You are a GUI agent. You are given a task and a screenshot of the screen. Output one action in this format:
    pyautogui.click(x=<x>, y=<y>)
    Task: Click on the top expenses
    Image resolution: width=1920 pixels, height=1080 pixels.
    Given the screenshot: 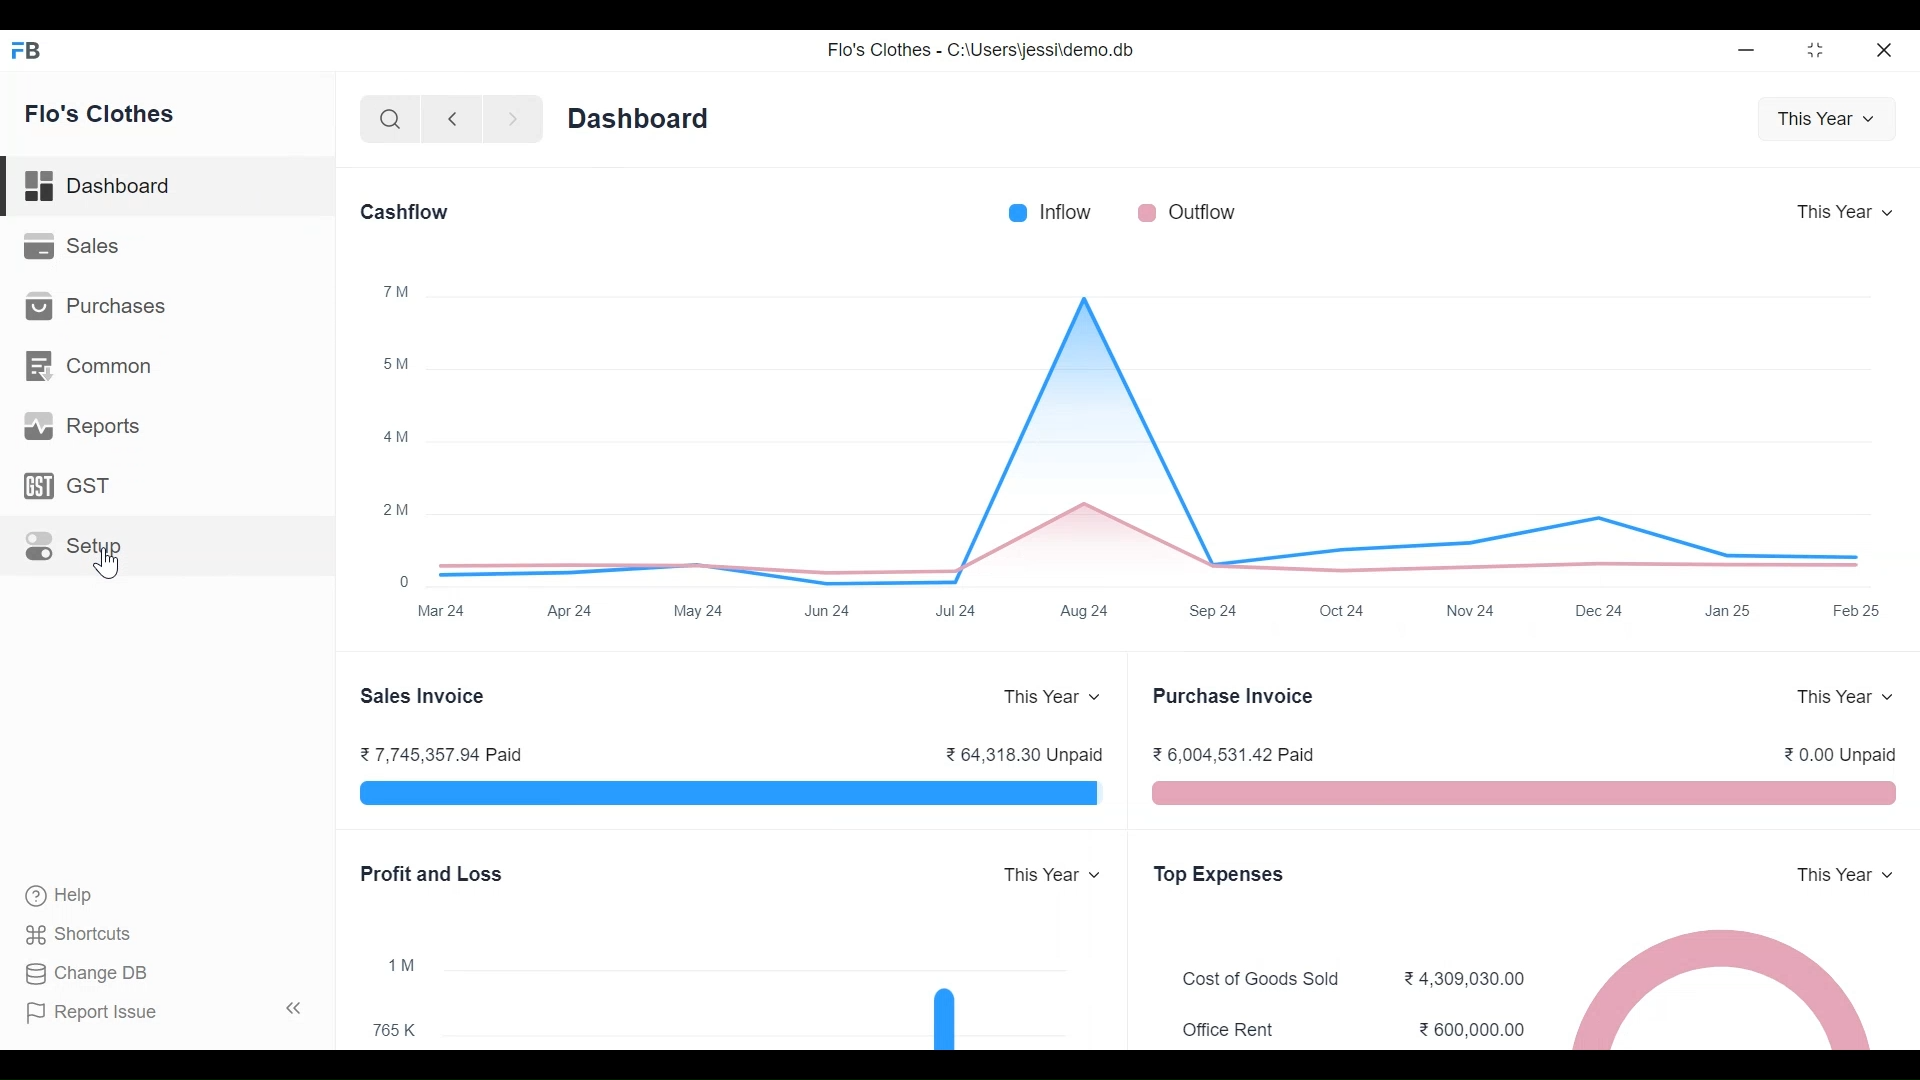 What is the action you would take?
    pyautogui.click(x=1220, y=874)
    